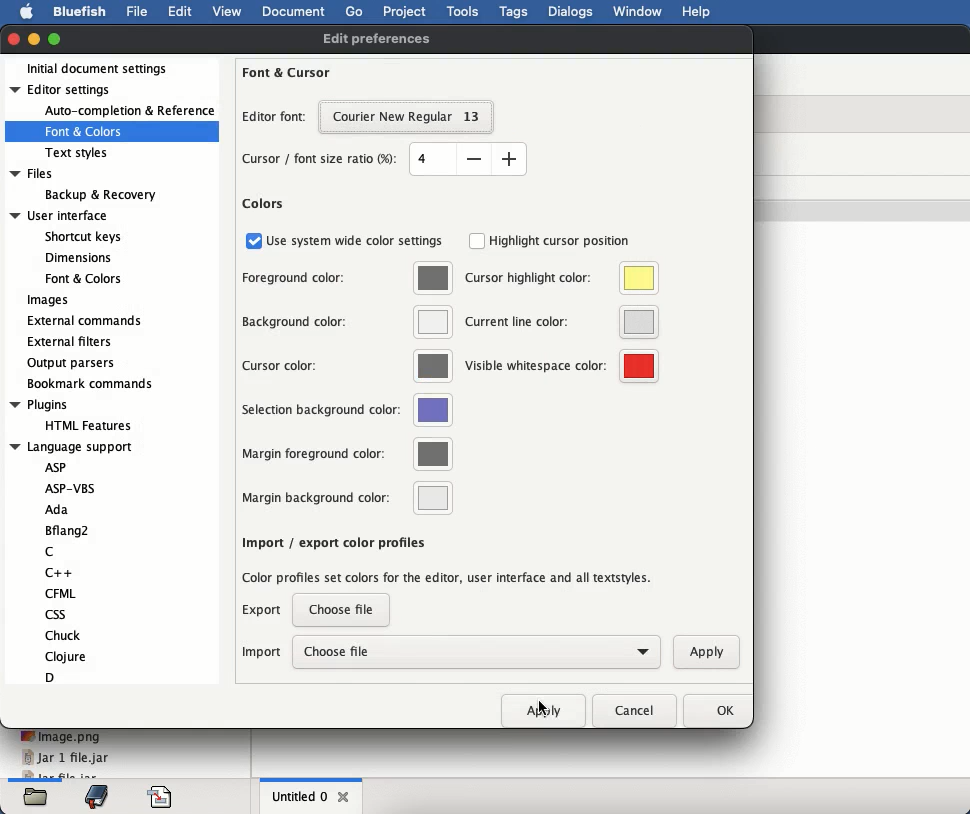 The width and height of the screenshot is (970, 814). What do you see at coordinates (36, 797) in the screenshot?
I see `files` at bounding box center [36, 797].